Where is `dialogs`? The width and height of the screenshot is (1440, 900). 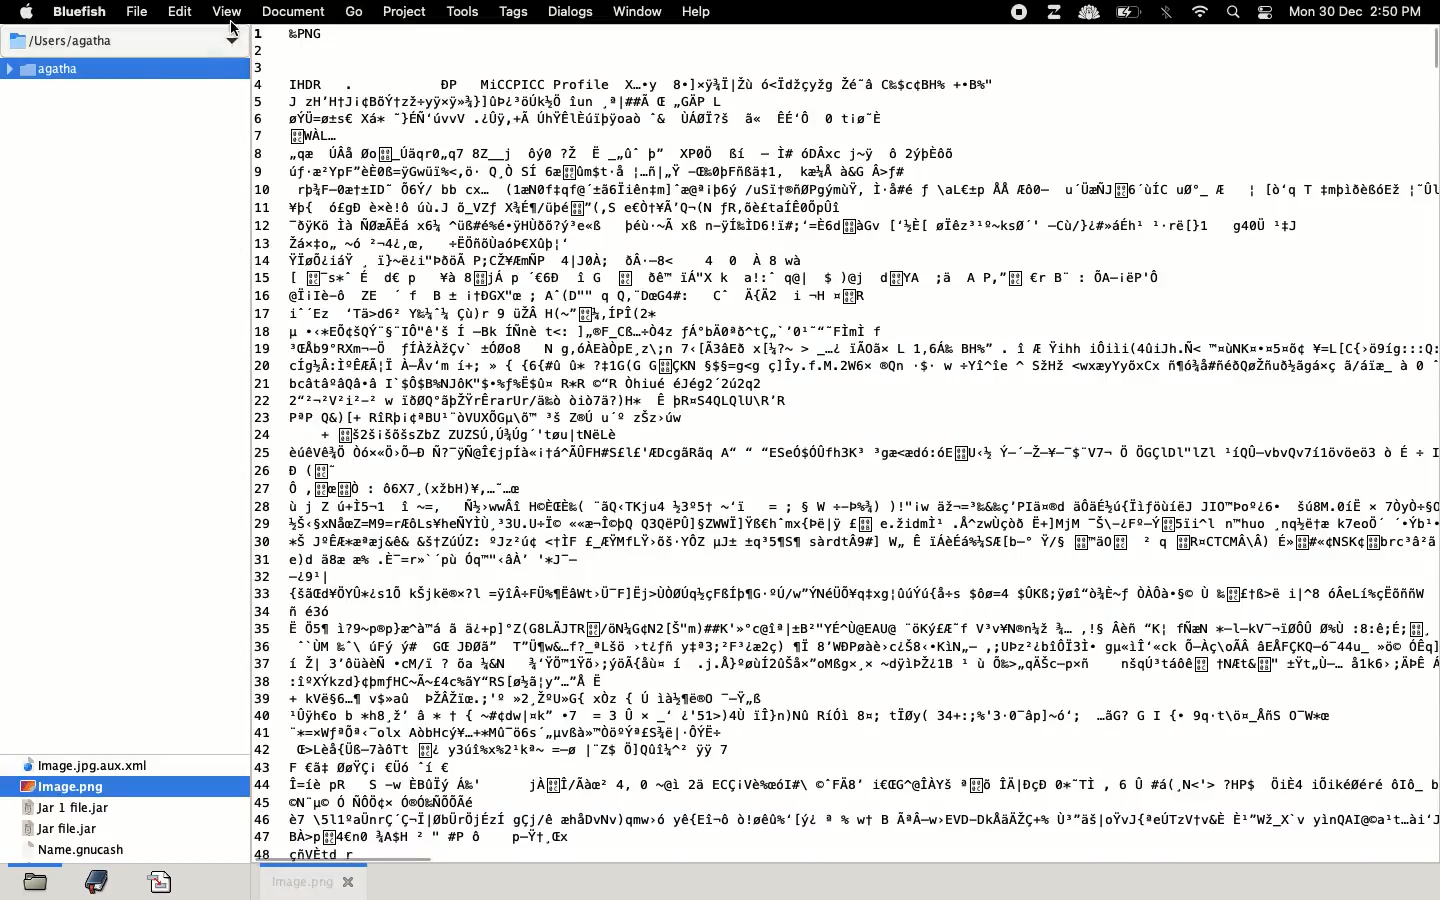
dialogs is located at coordinates (571, 11).